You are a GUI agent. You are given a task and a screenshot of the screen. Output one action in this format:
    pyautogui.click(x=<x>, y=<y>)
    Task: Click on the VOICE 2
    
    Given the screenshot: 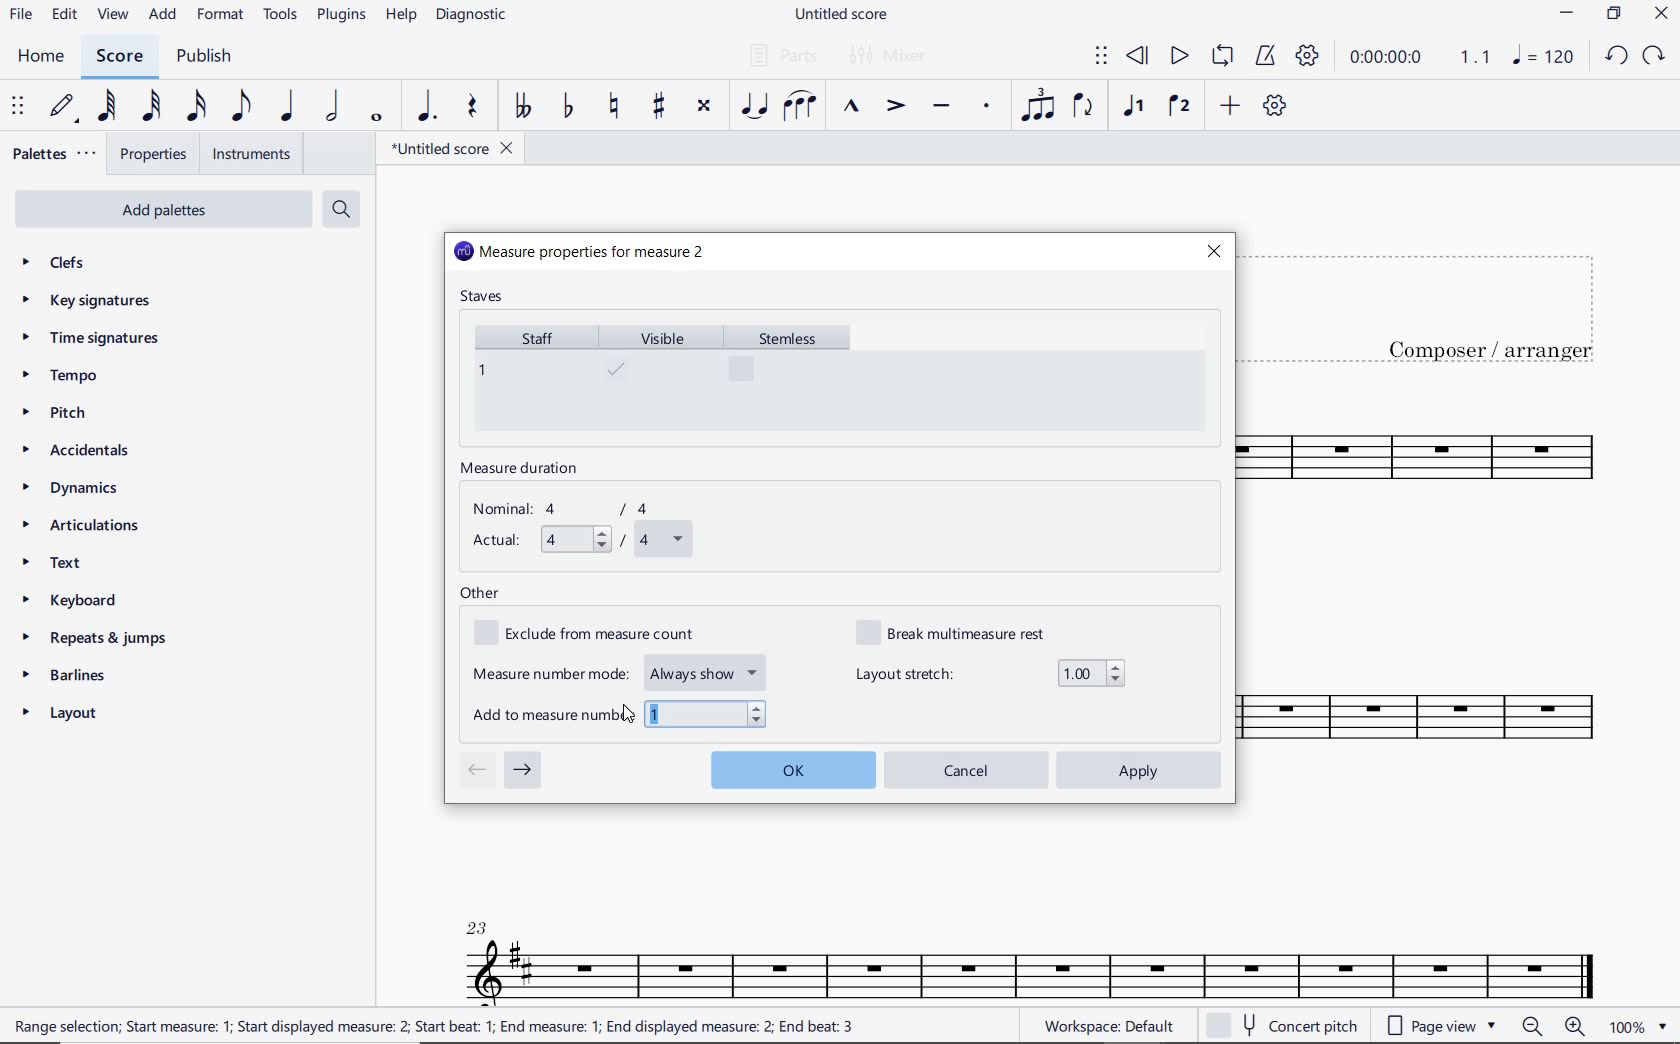 What is the action you would take?
    pyautogui.click(x=1180, y=107)
    